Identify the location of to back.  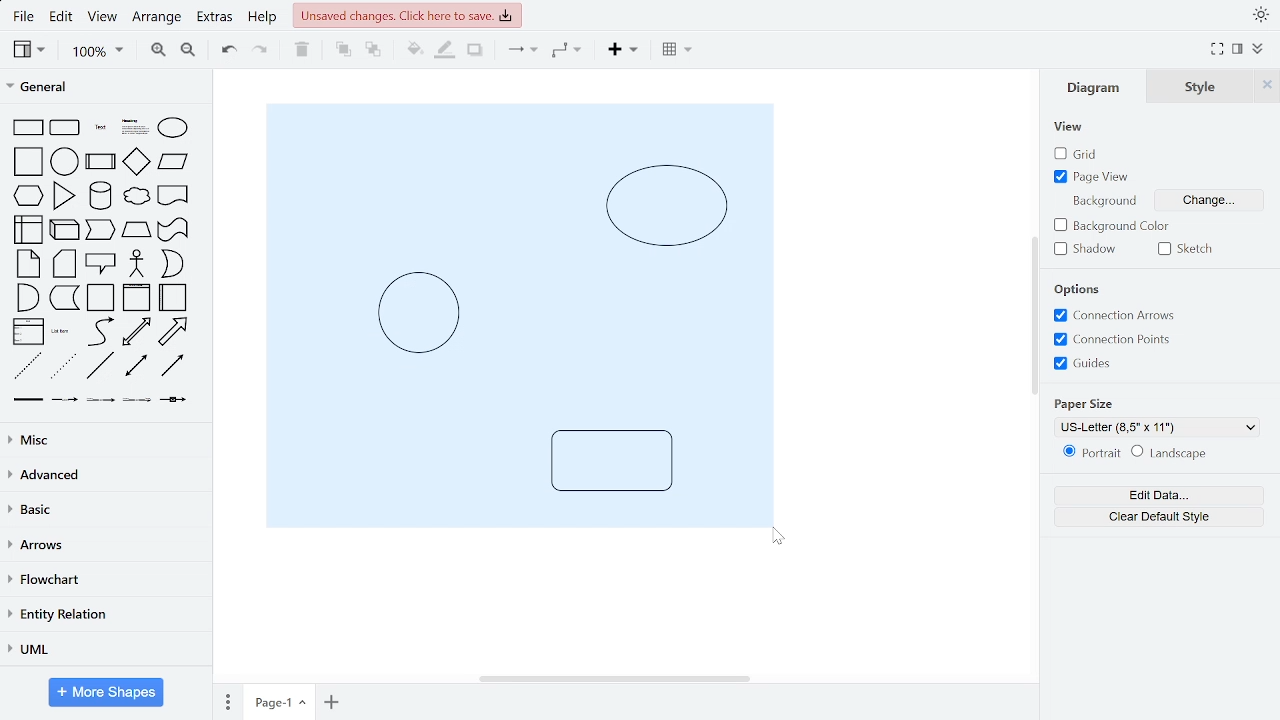
(370, 50).